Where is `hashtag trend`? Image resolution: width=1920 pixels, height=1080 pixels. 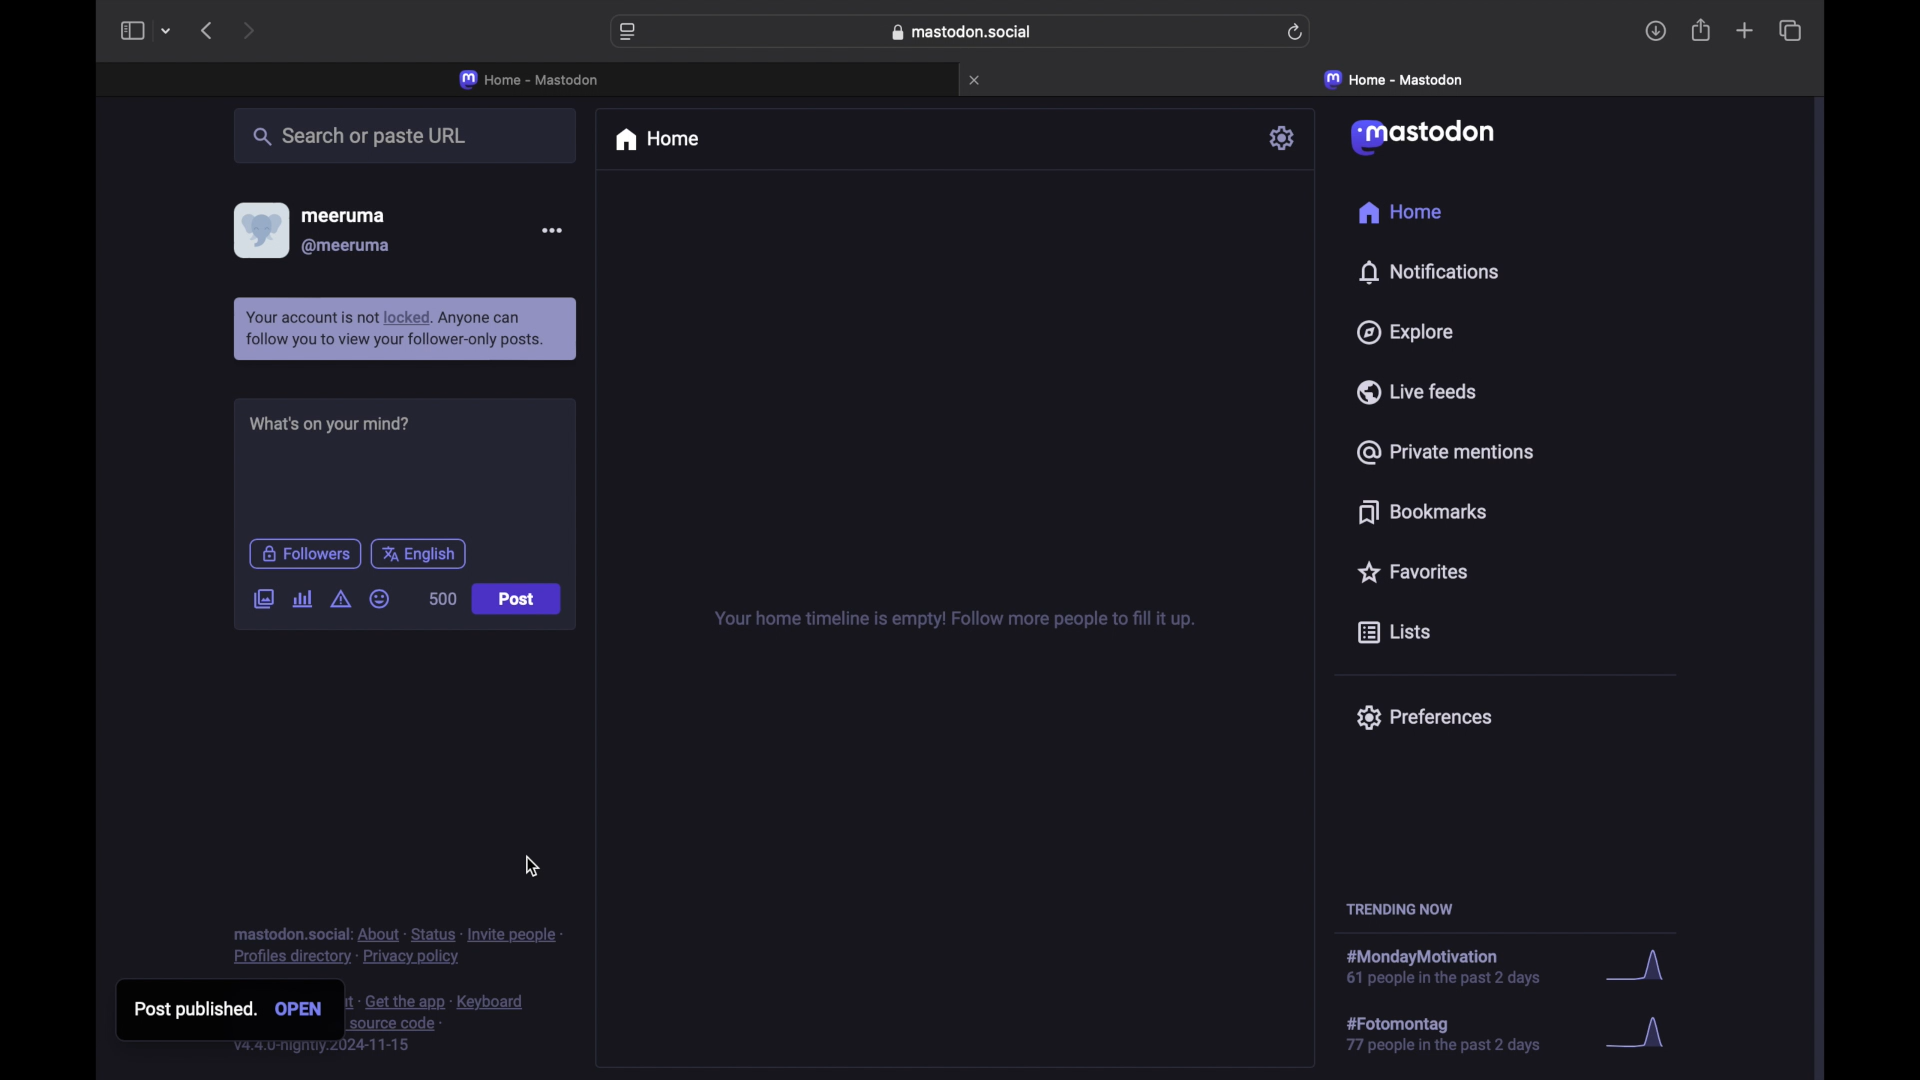
hashtag trend is located at coordinates (1458, 963).